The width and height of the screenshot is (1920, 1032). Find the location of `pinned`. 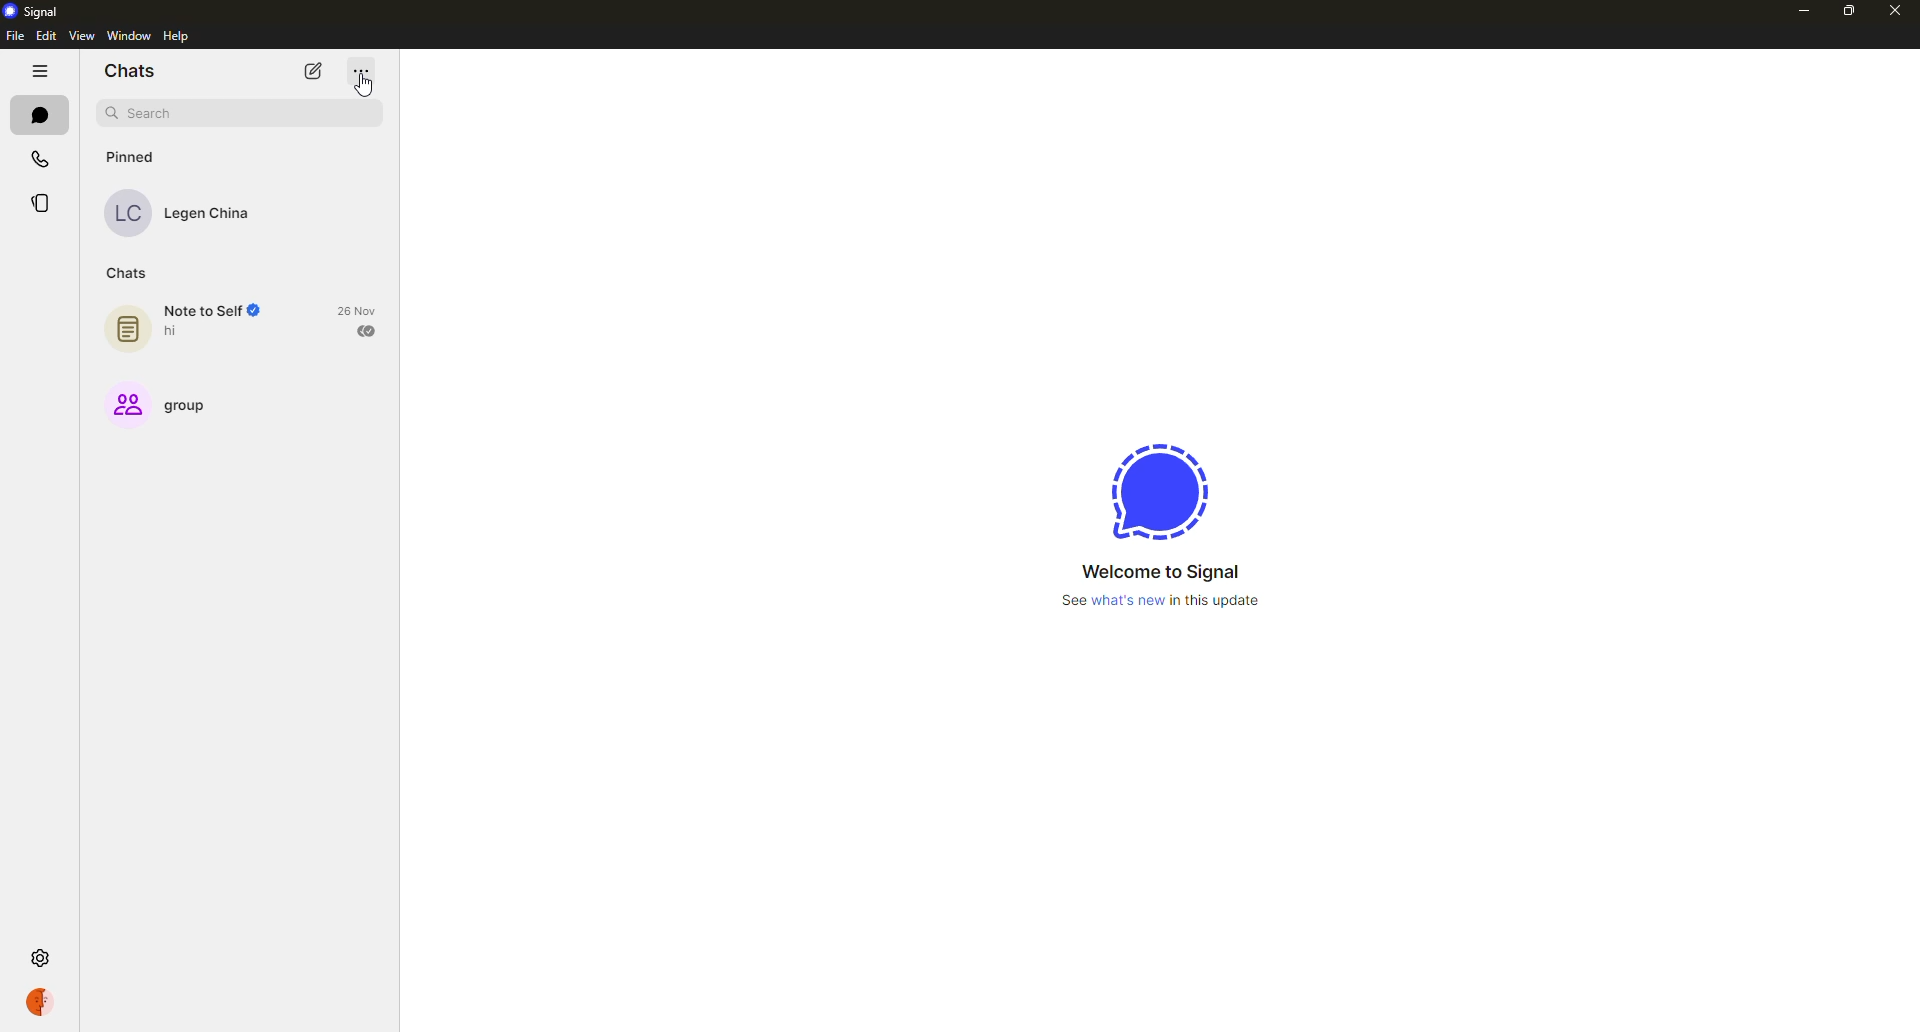

pinned is located at coordinates (132, 157).